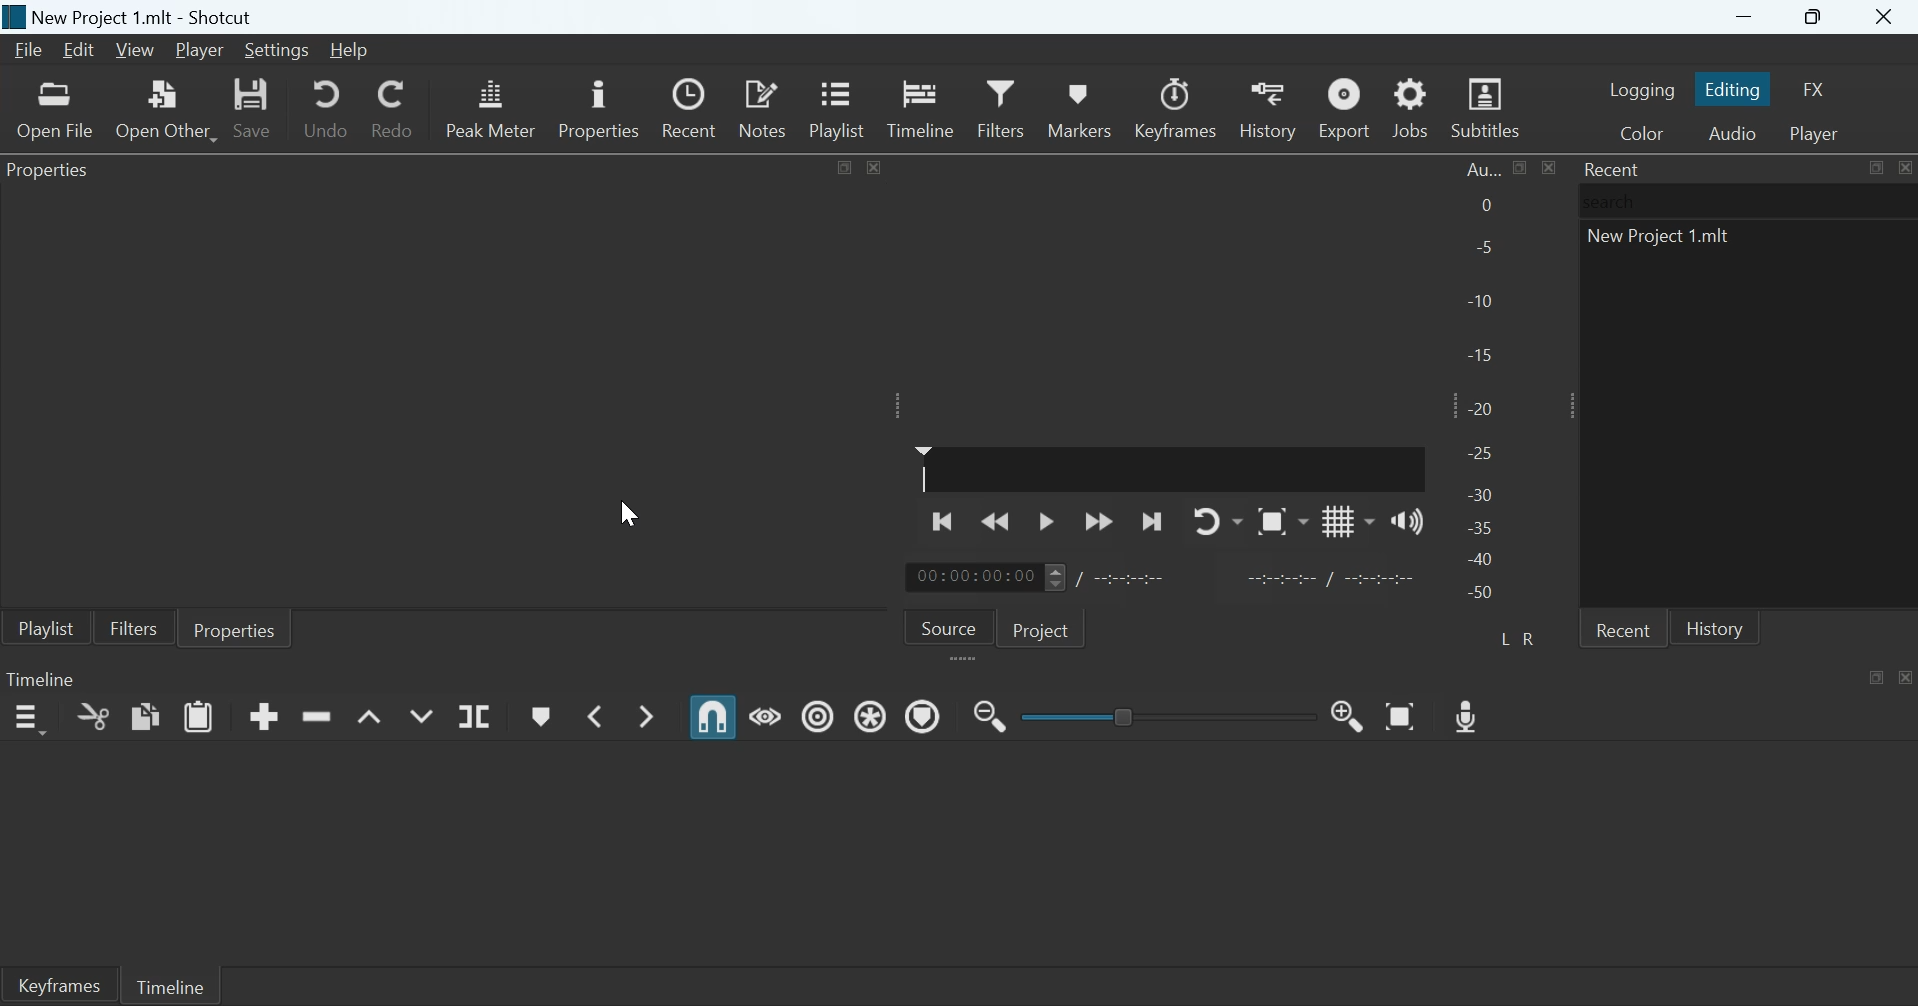 The image size is (1918, 1006). I want to click on close, so click(1548, 167).